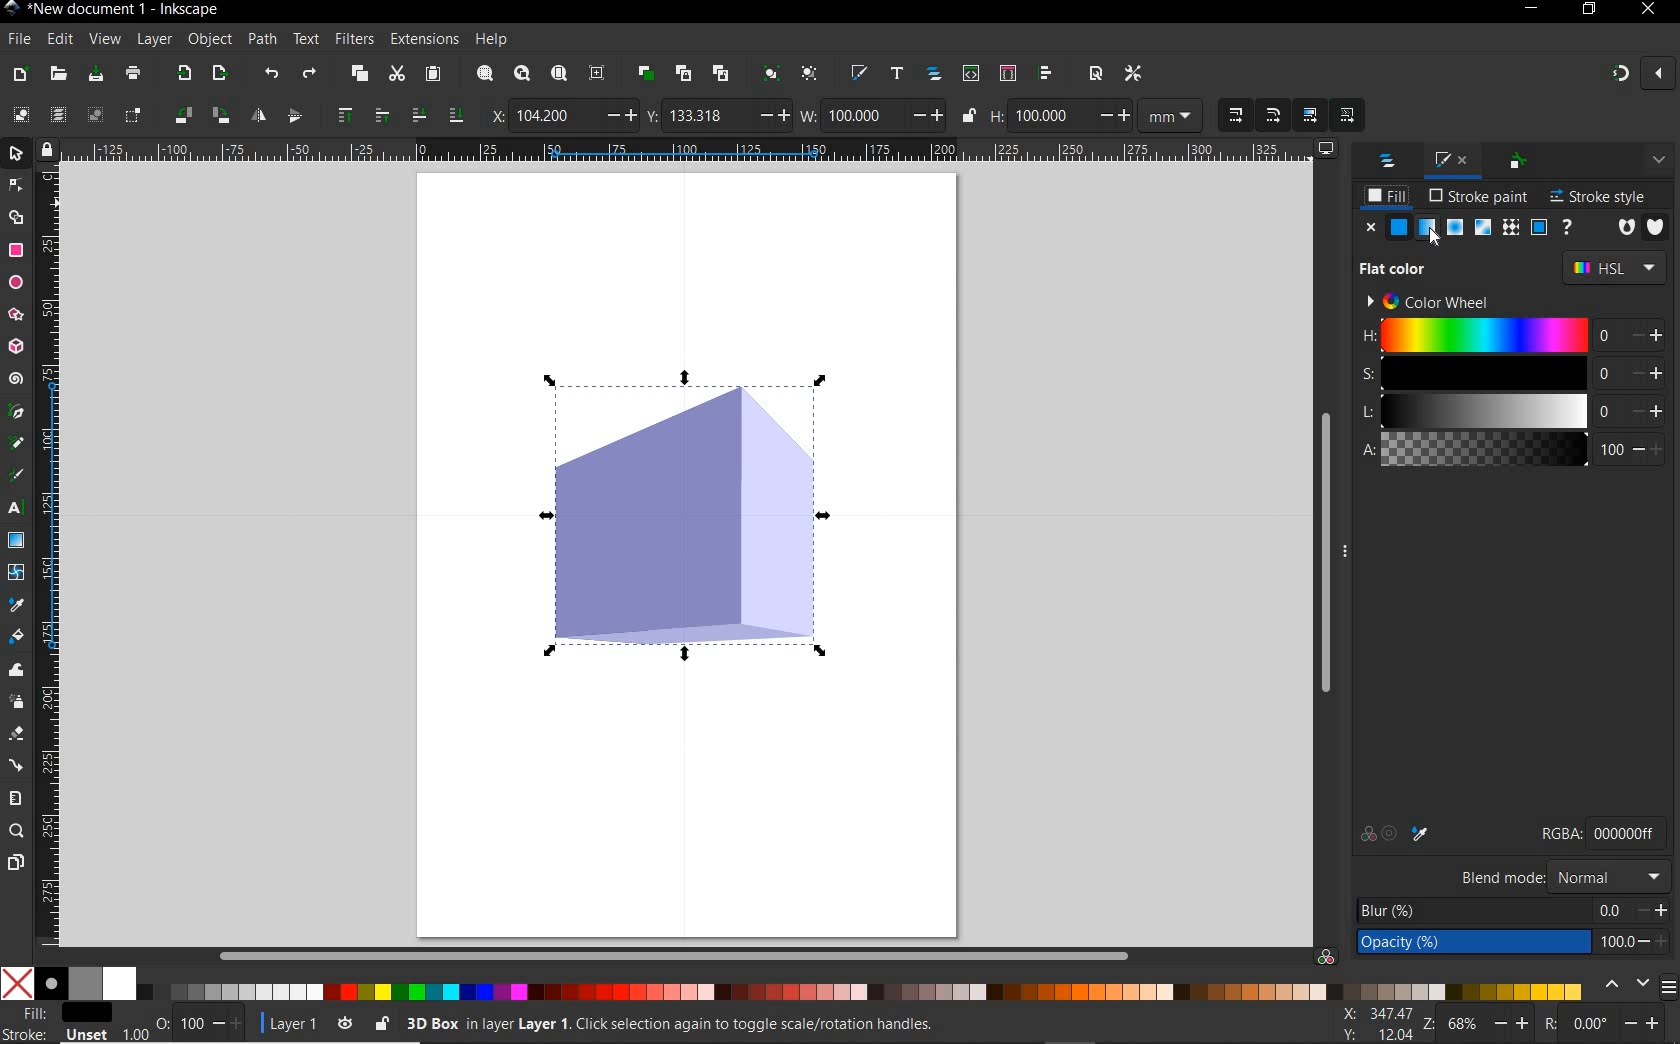  What do you see at coordinates (1513, 1023) in the screenshot?
I see `increase/decrease` at bounding box center [1513, 1023].